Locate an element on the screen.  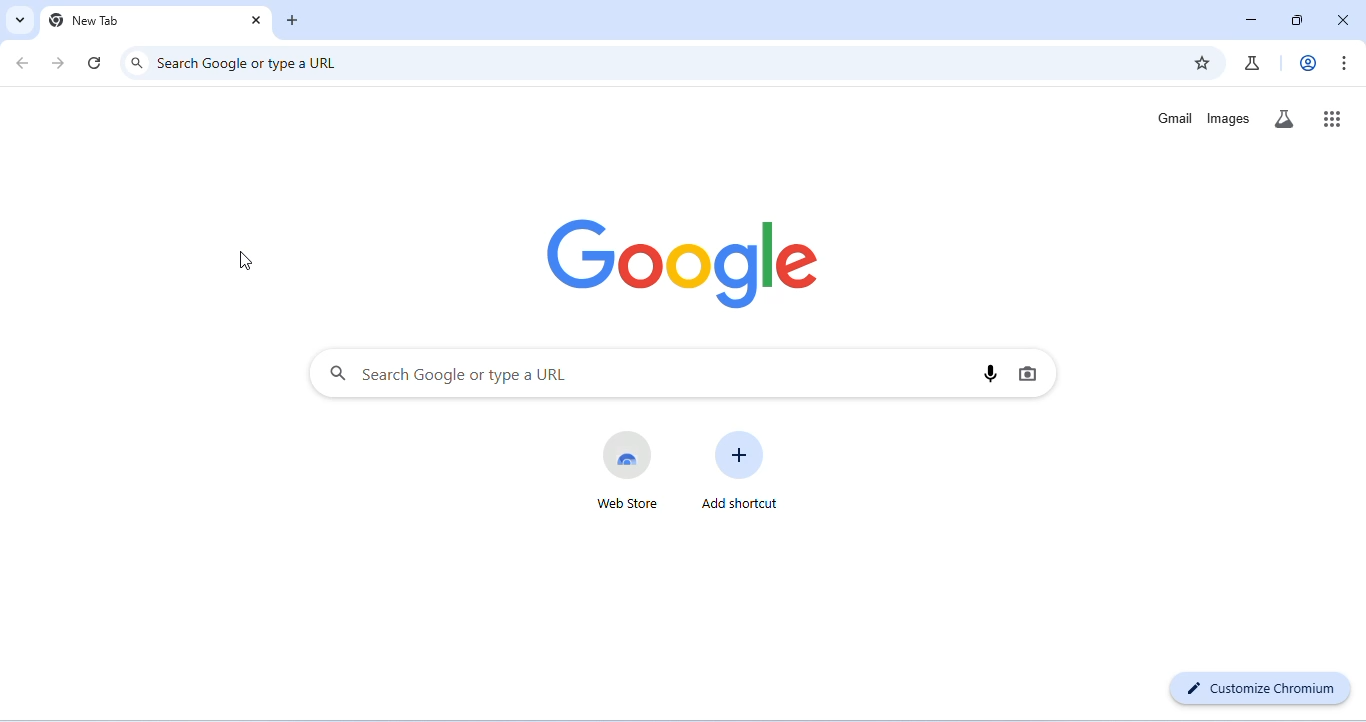
search google or type a URL is located at coordinates (447, 374).